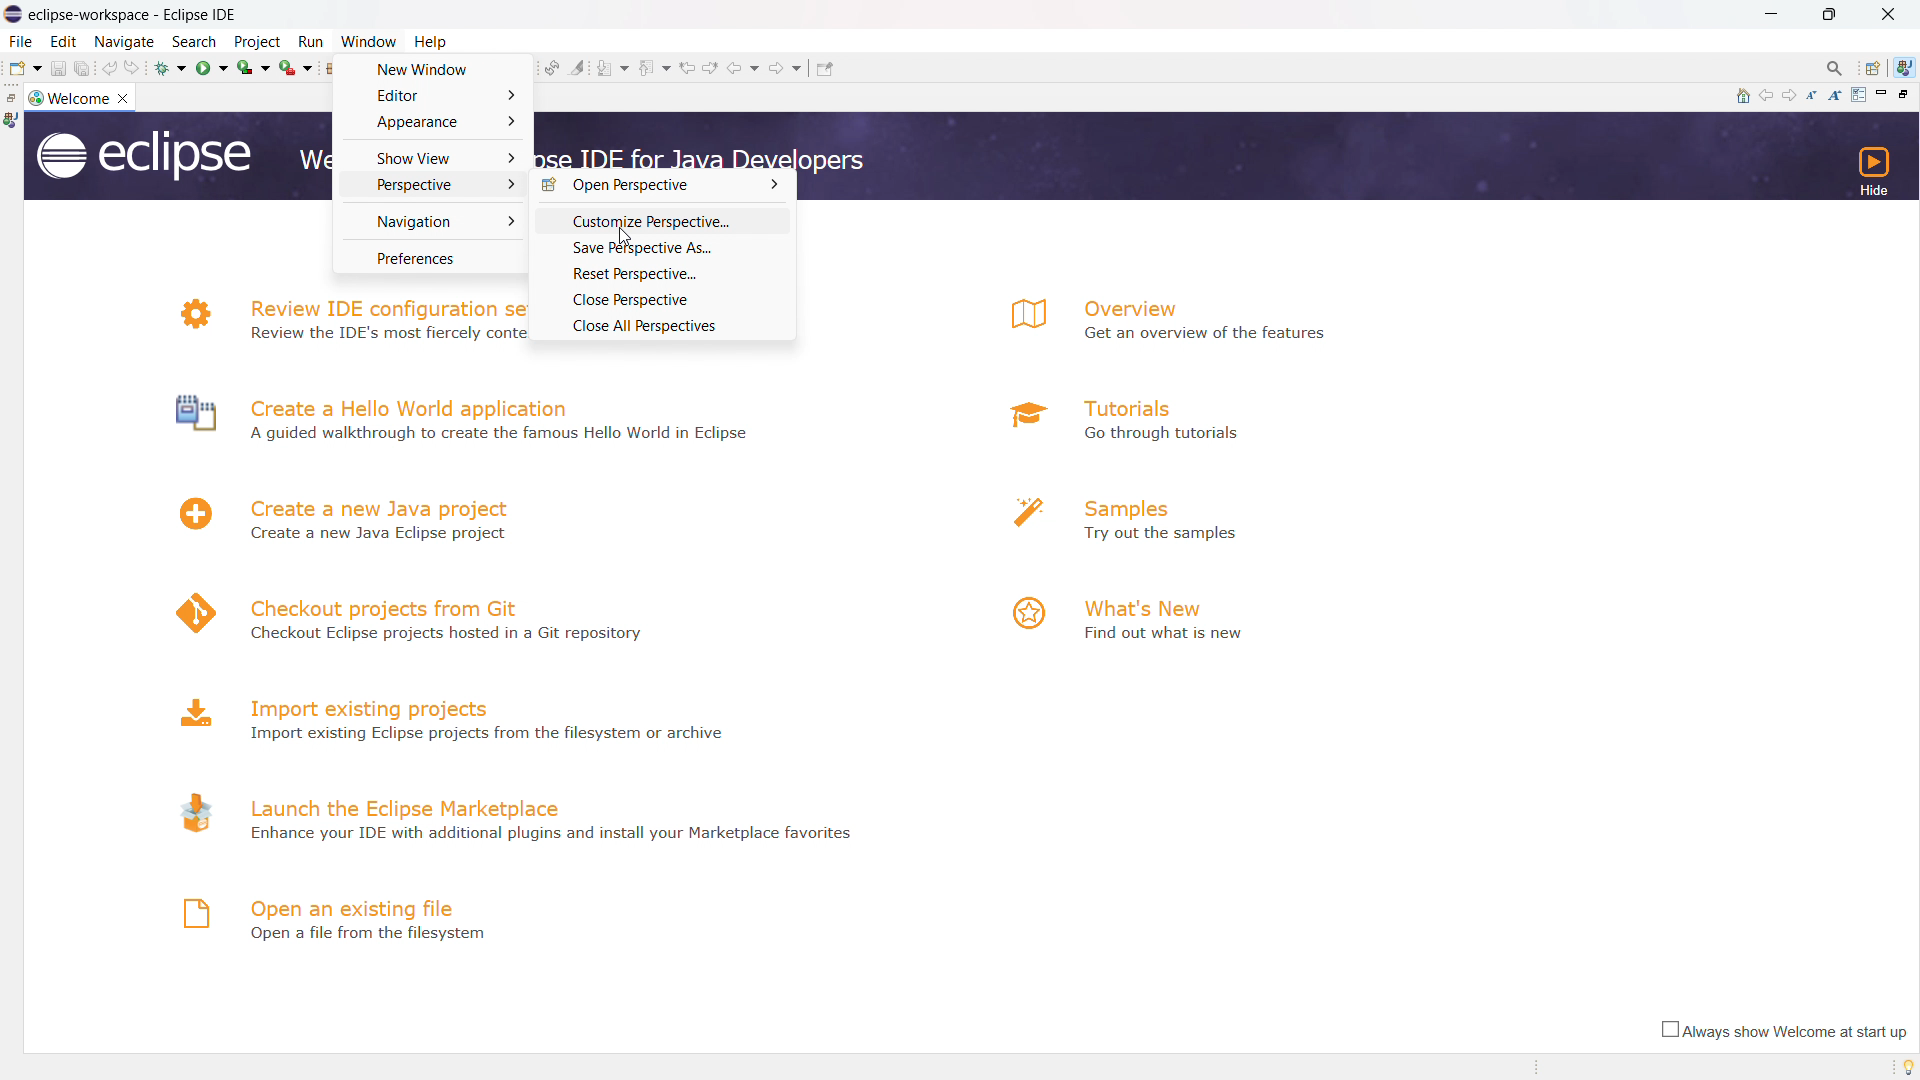 This screenshot has height=1080, width=1920. I want to click on logo, so click(190, 811).